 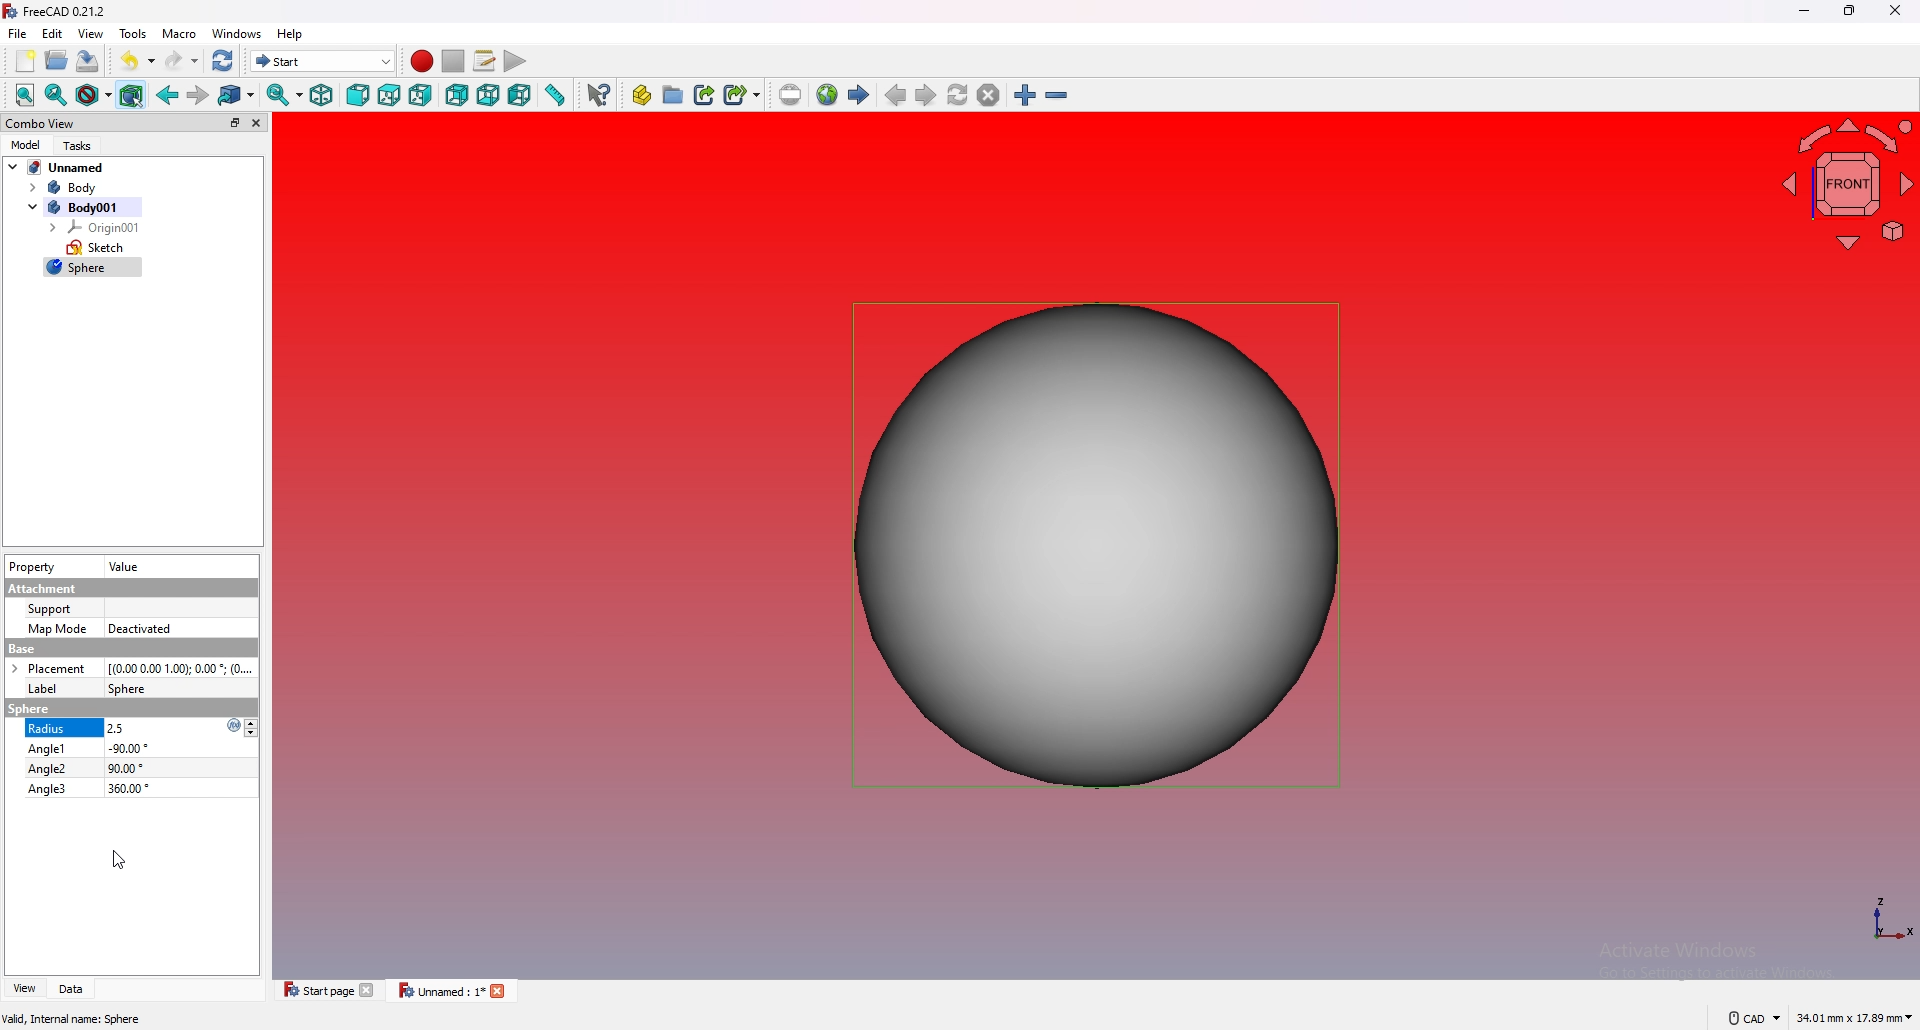 I want to click on next page, so click(x=926, y=94).